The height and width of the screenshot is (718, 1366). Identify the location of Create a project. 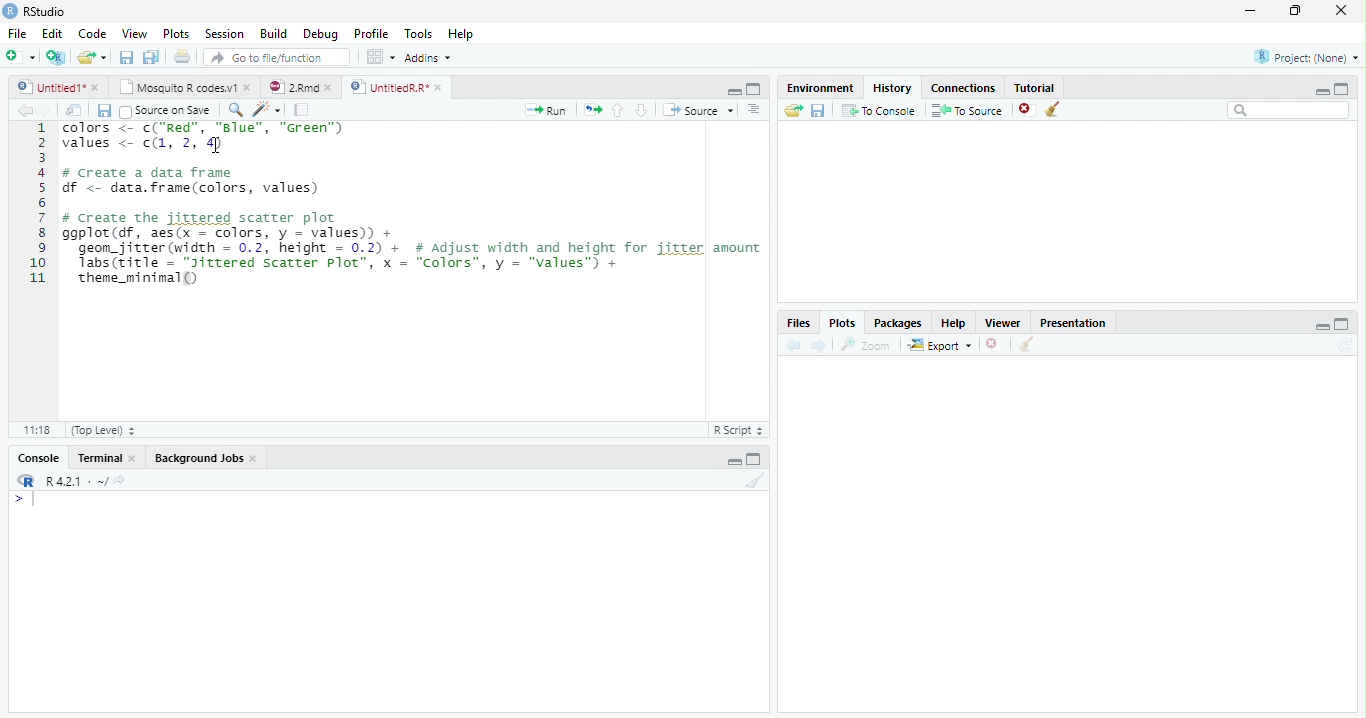
(55, 57).